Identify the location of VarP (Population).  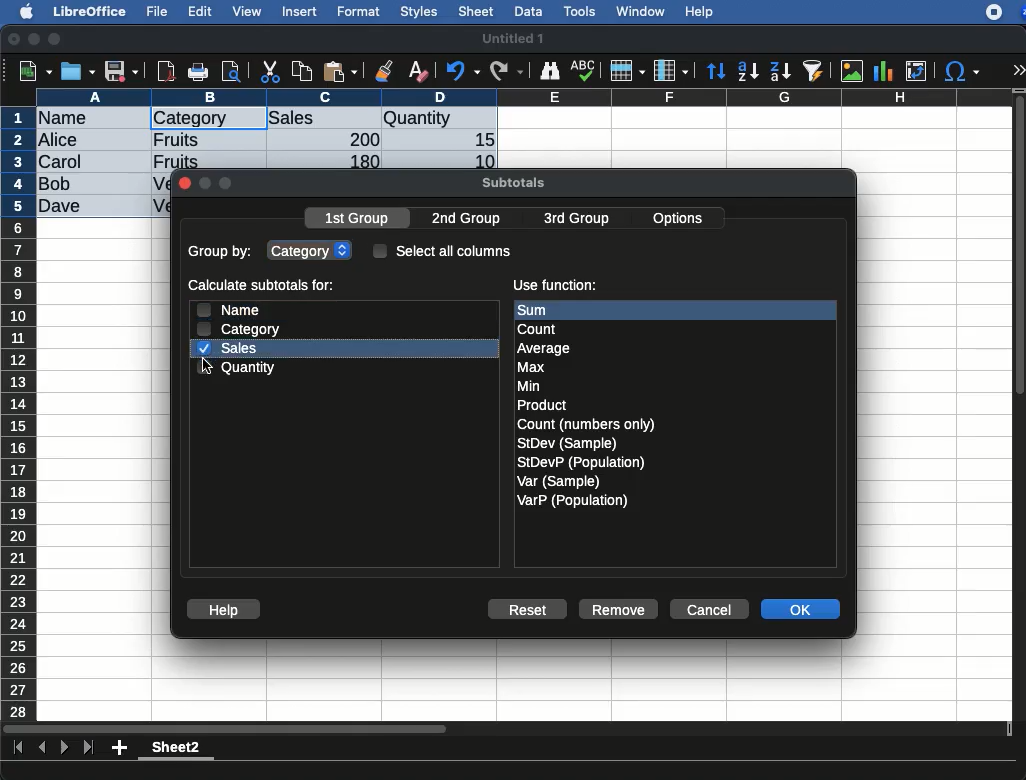
(572, 501).